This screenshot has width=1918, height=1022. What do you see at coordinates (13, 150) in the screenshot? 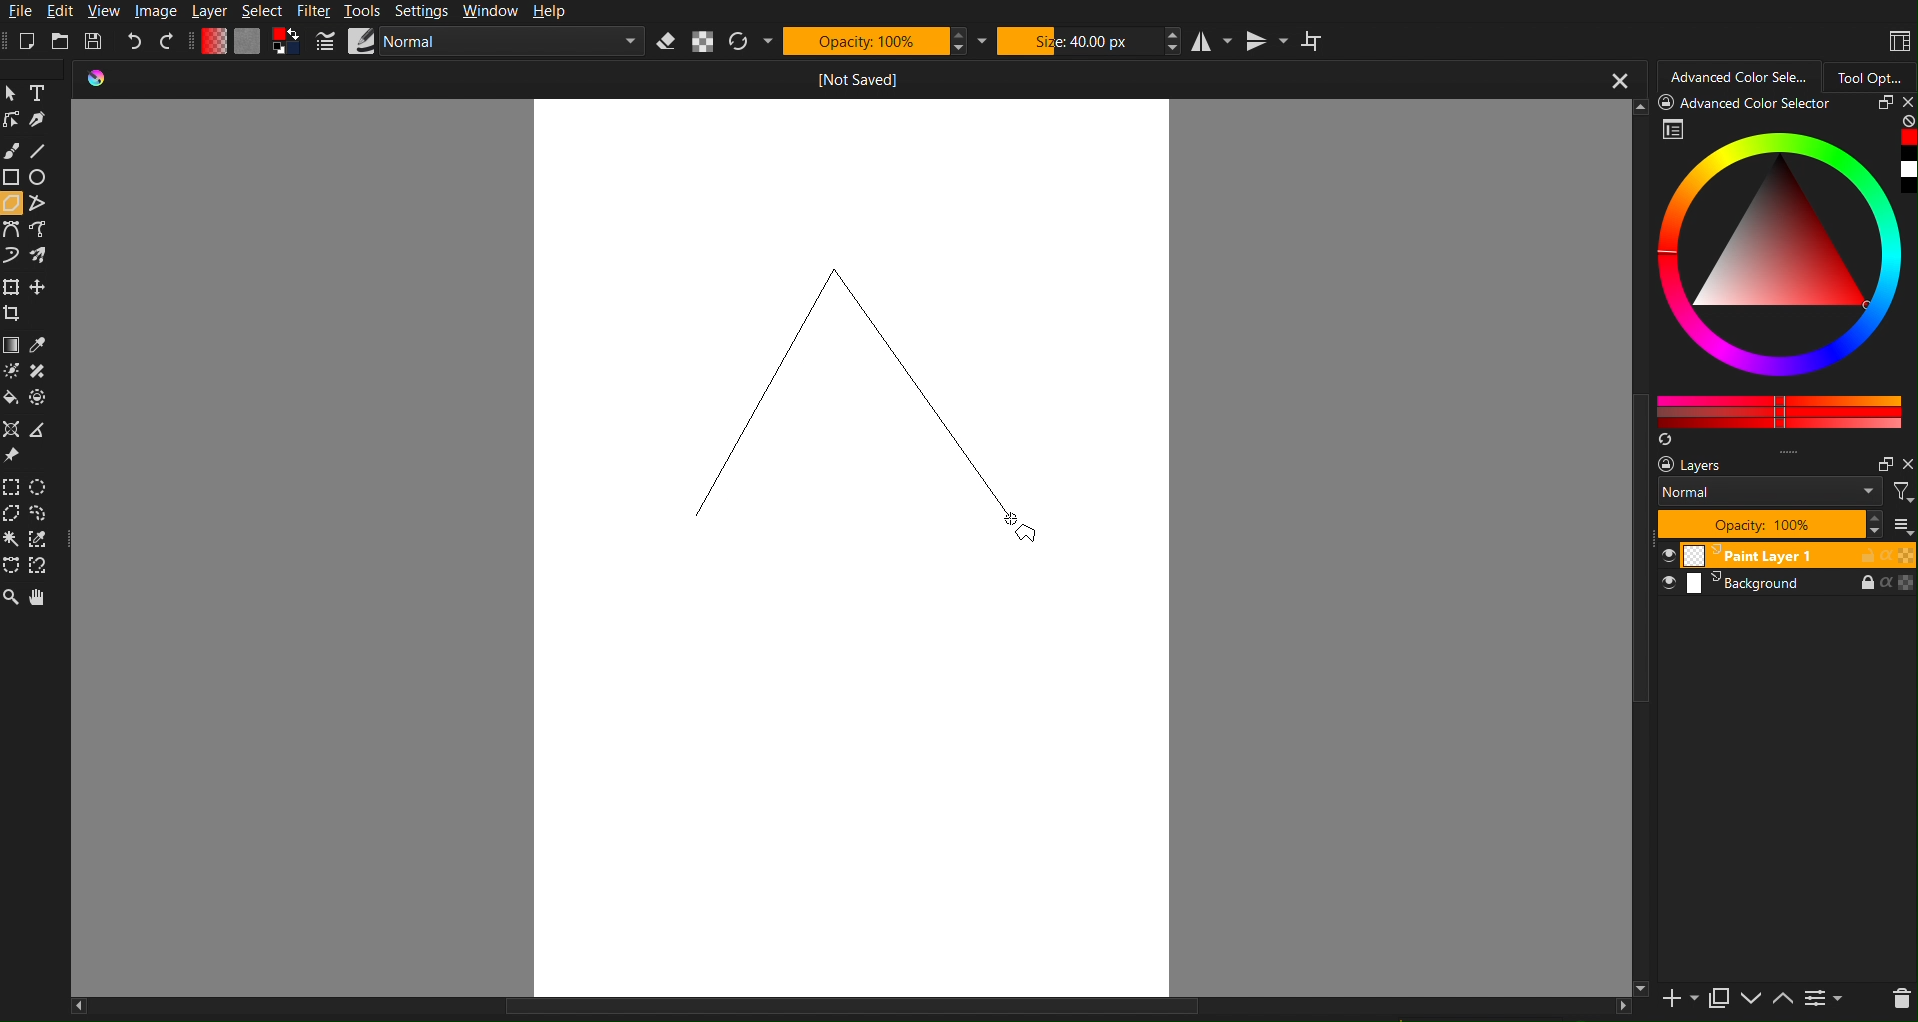
I see `Brush Tools` at bounding box center [13, 150].